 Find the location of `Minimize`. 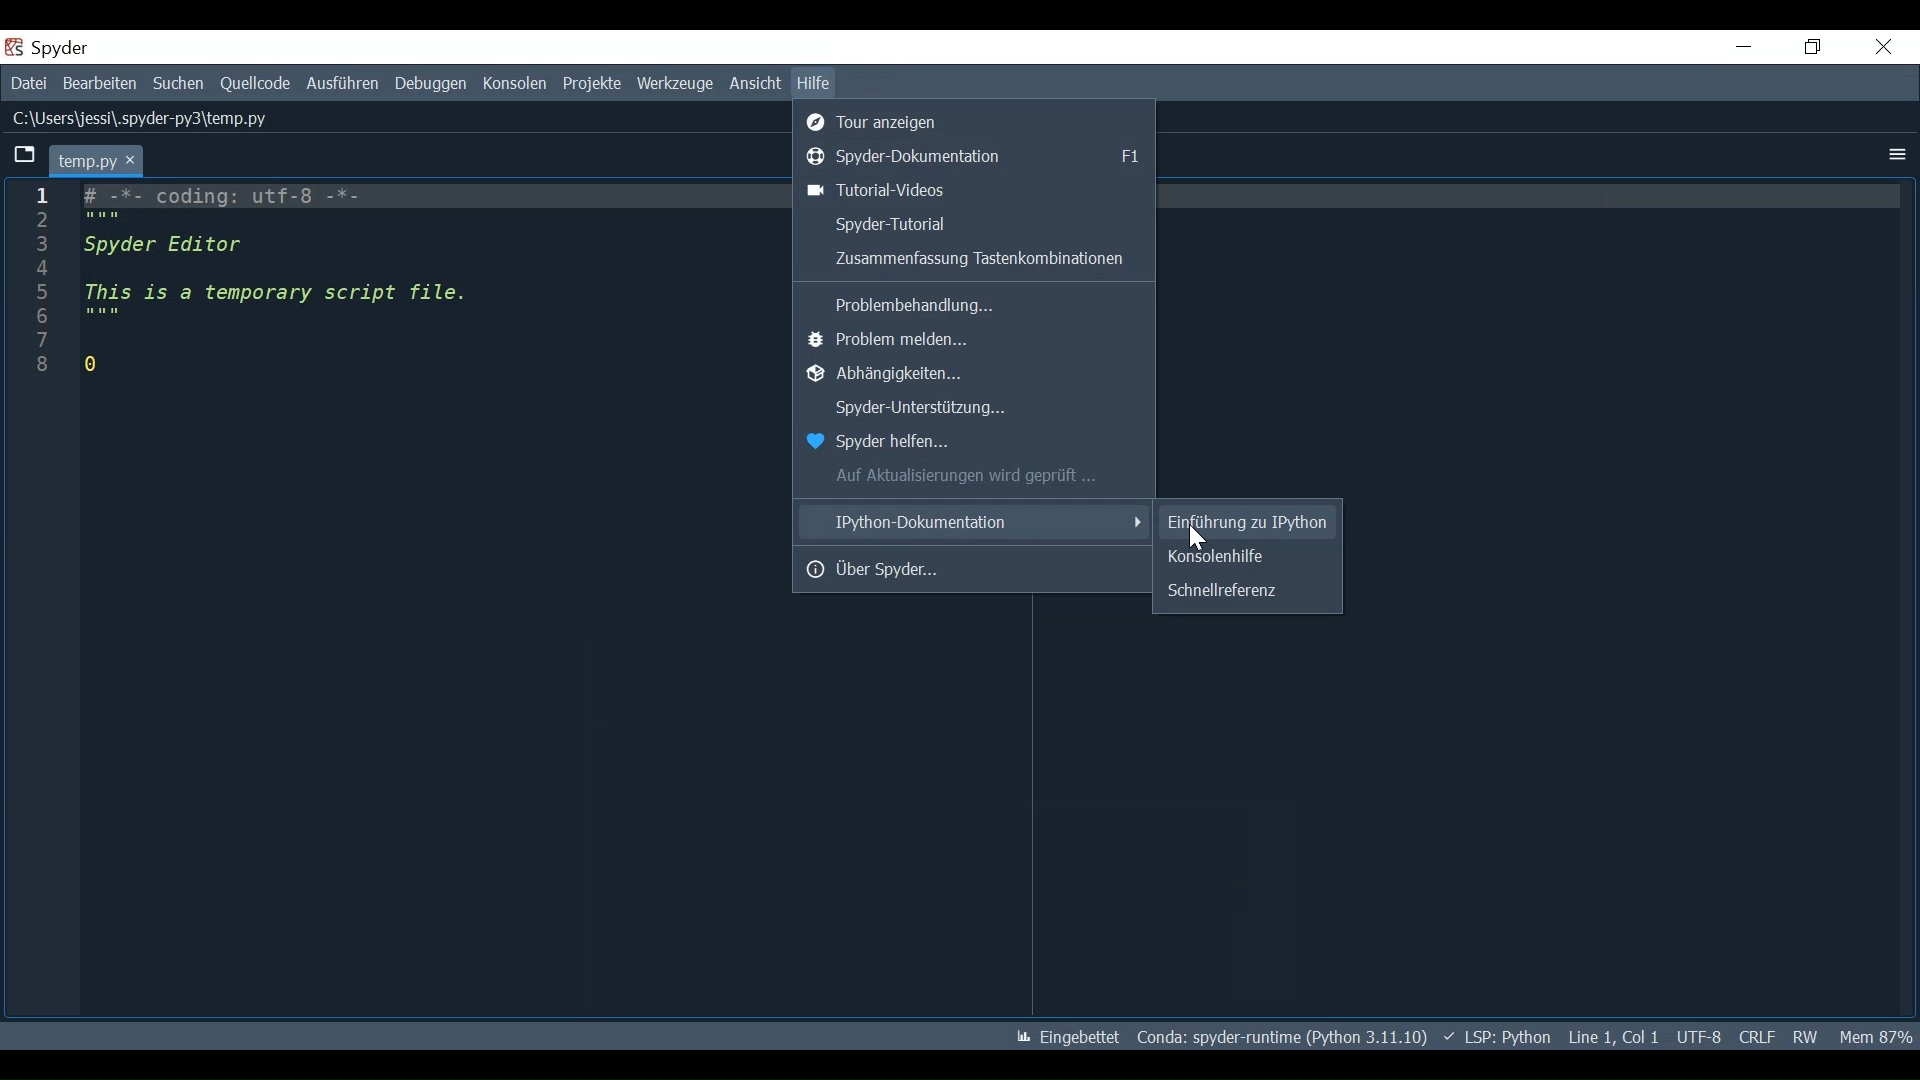

Minimize is located at coordinates (1744, 46).